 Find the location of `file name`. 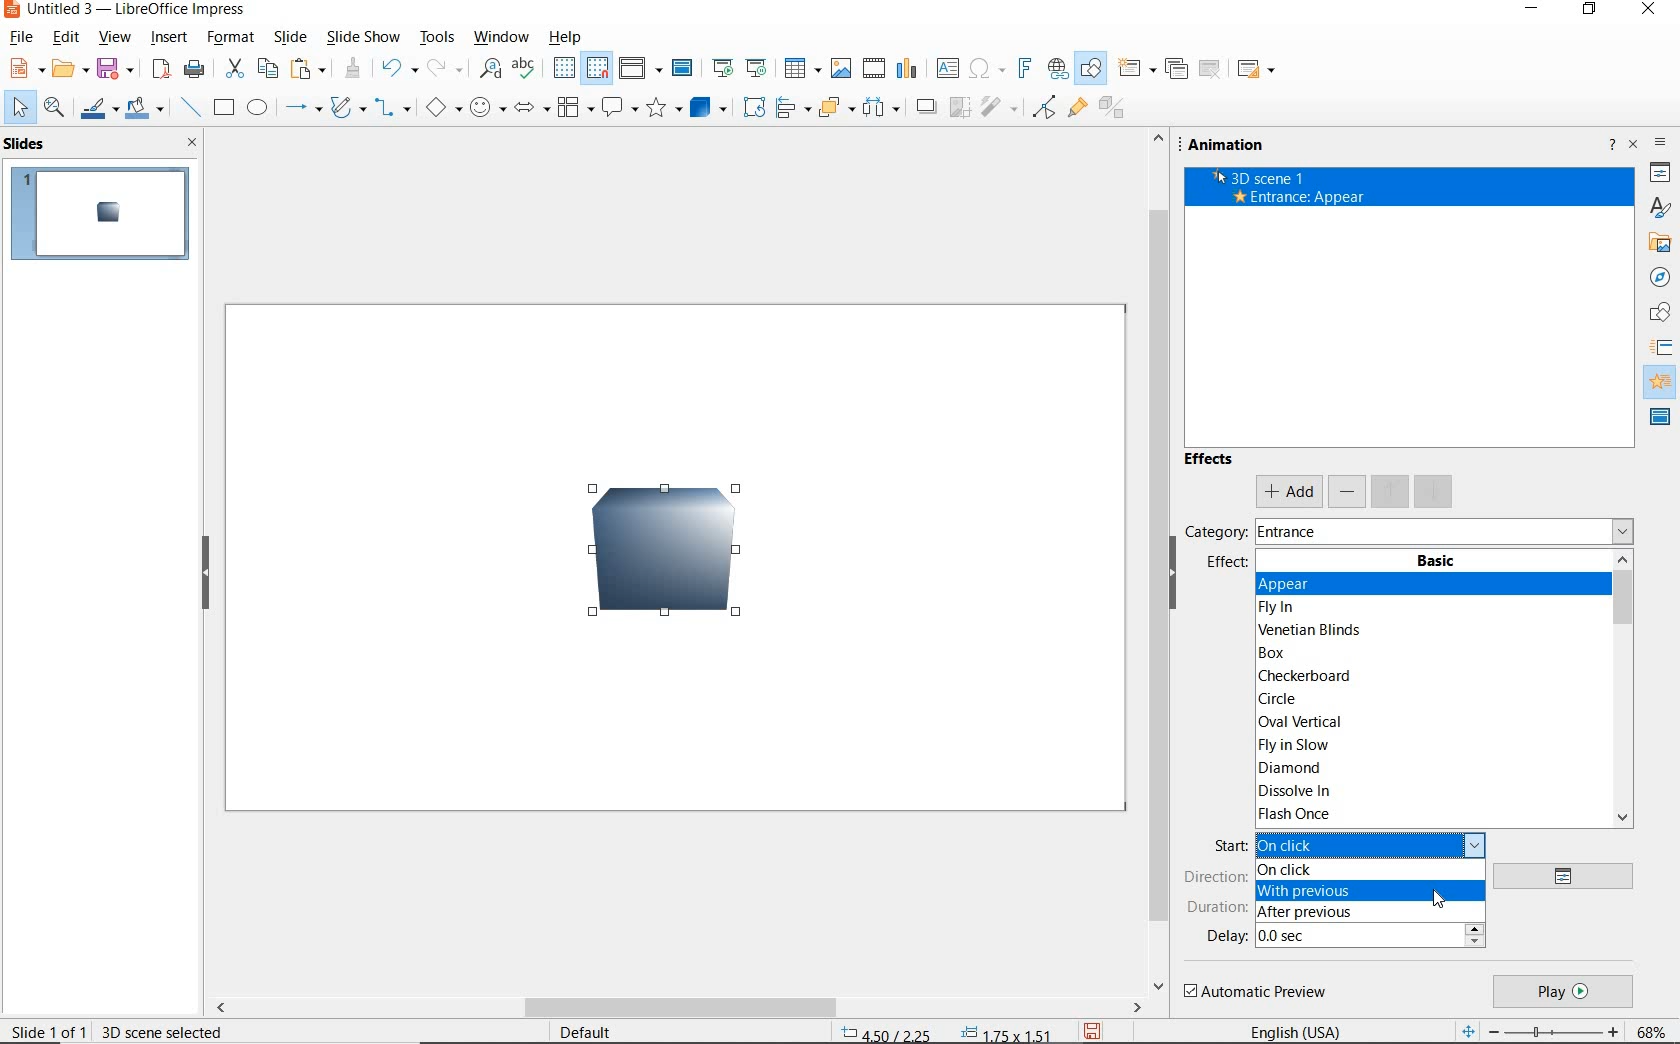

file name is located at coordinates (128, 11).